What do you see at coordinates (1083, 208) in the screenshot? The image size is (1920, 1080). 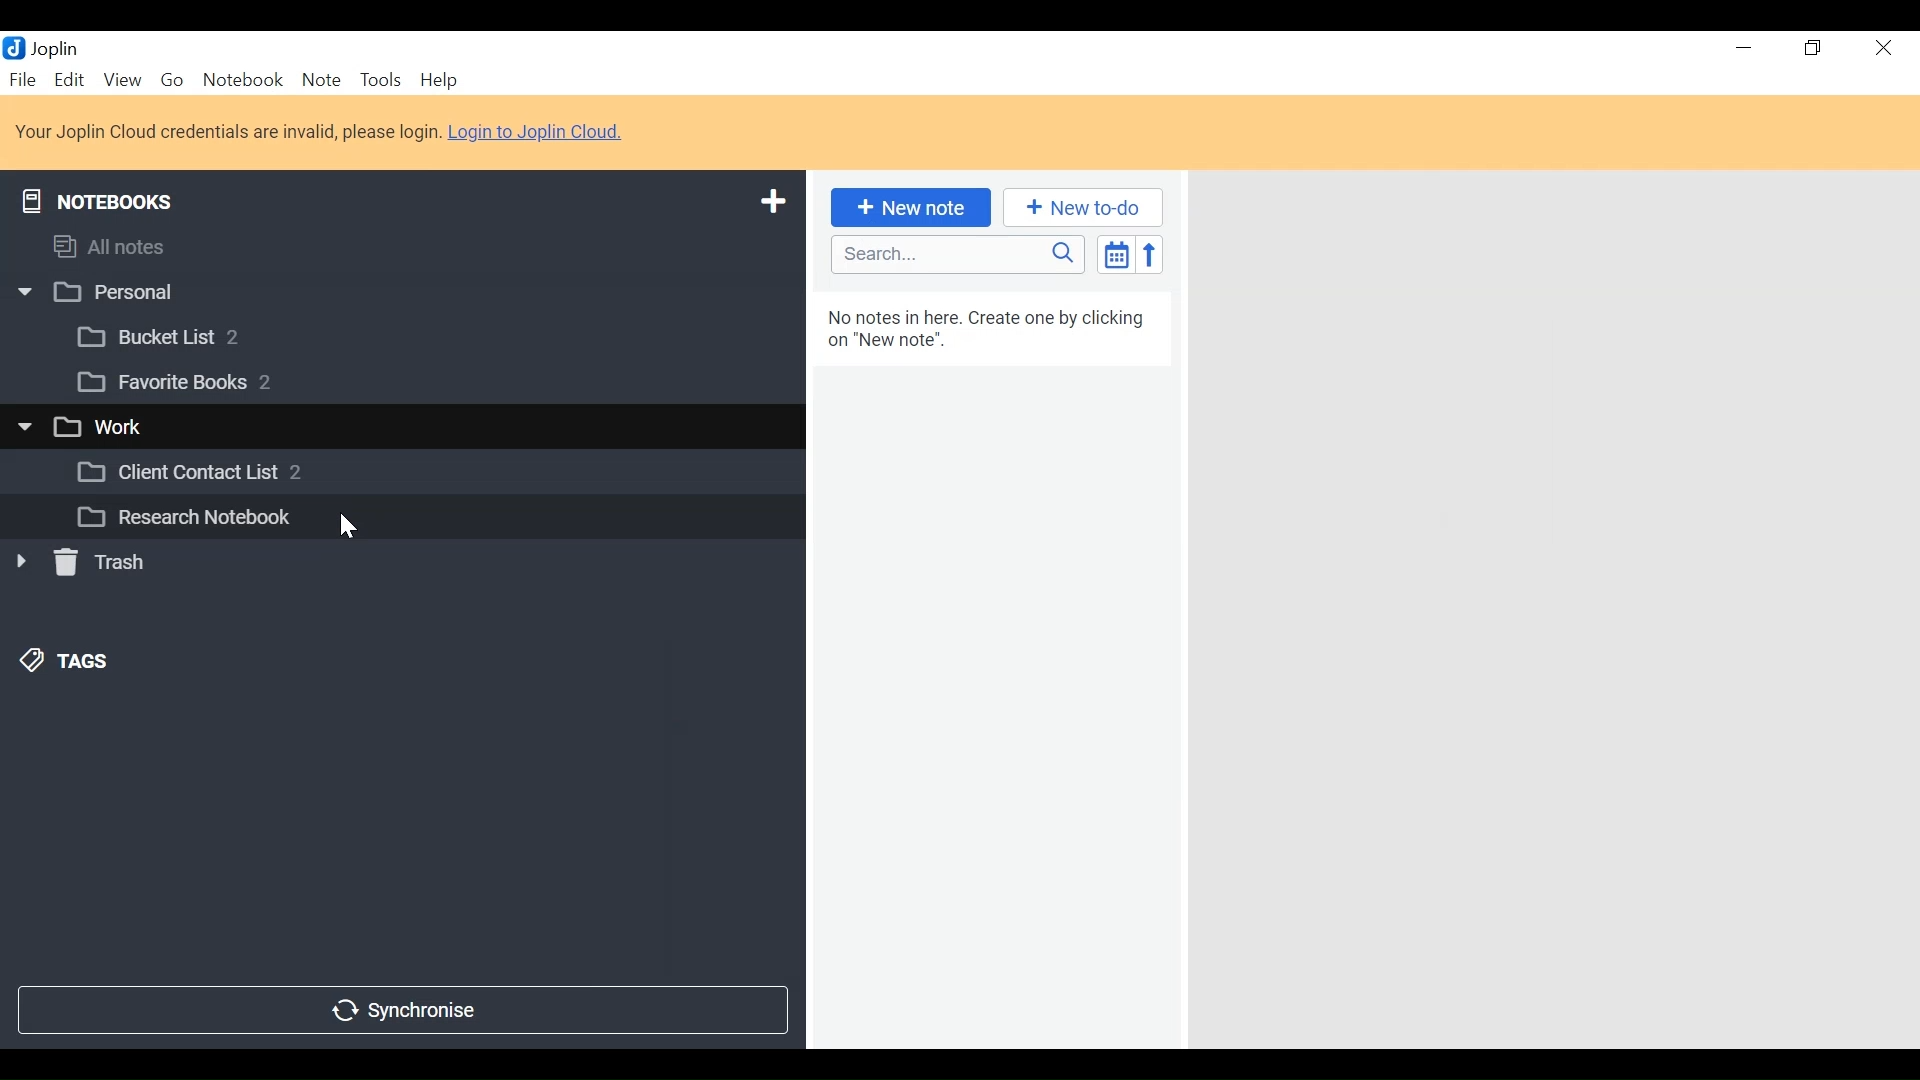 I see `Add New to Do` at bounding box center [1083, 208].